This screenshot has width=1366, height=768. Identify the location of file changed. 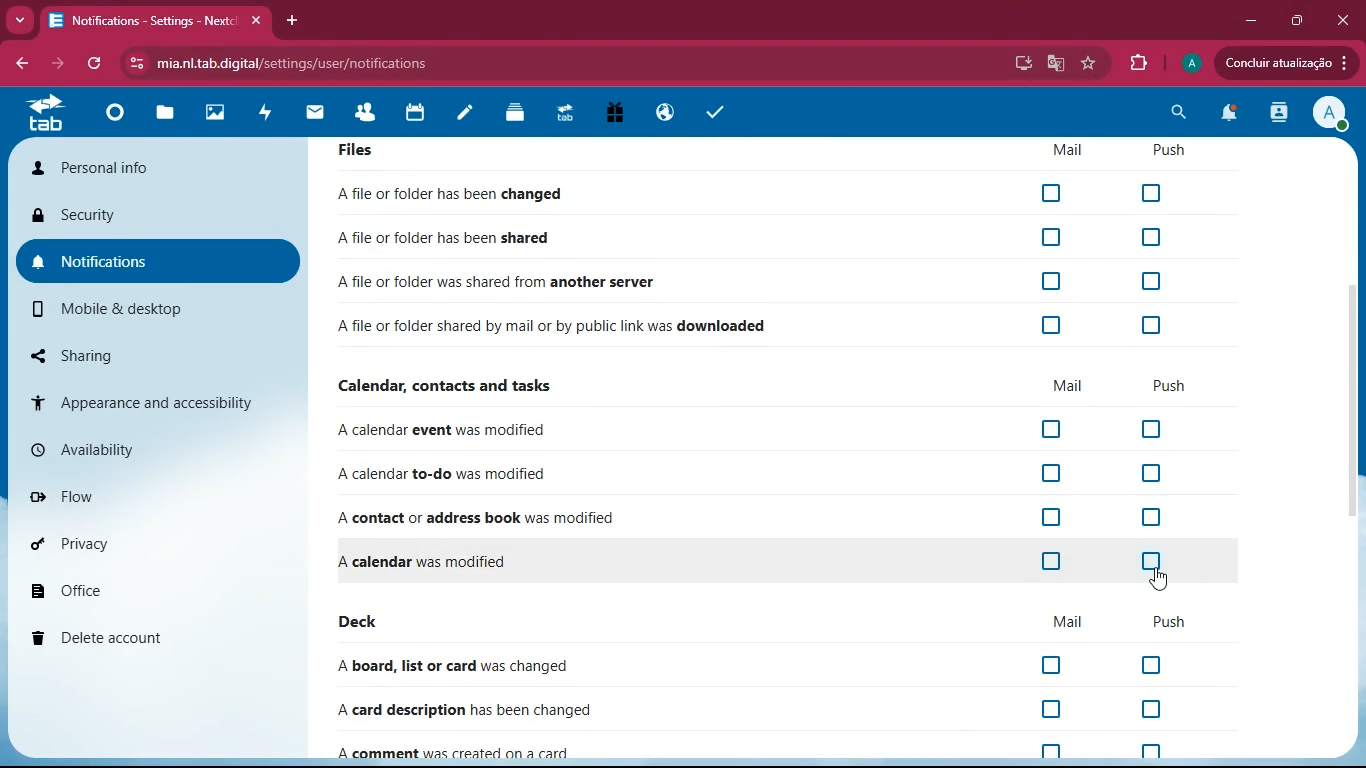
(457, 193).